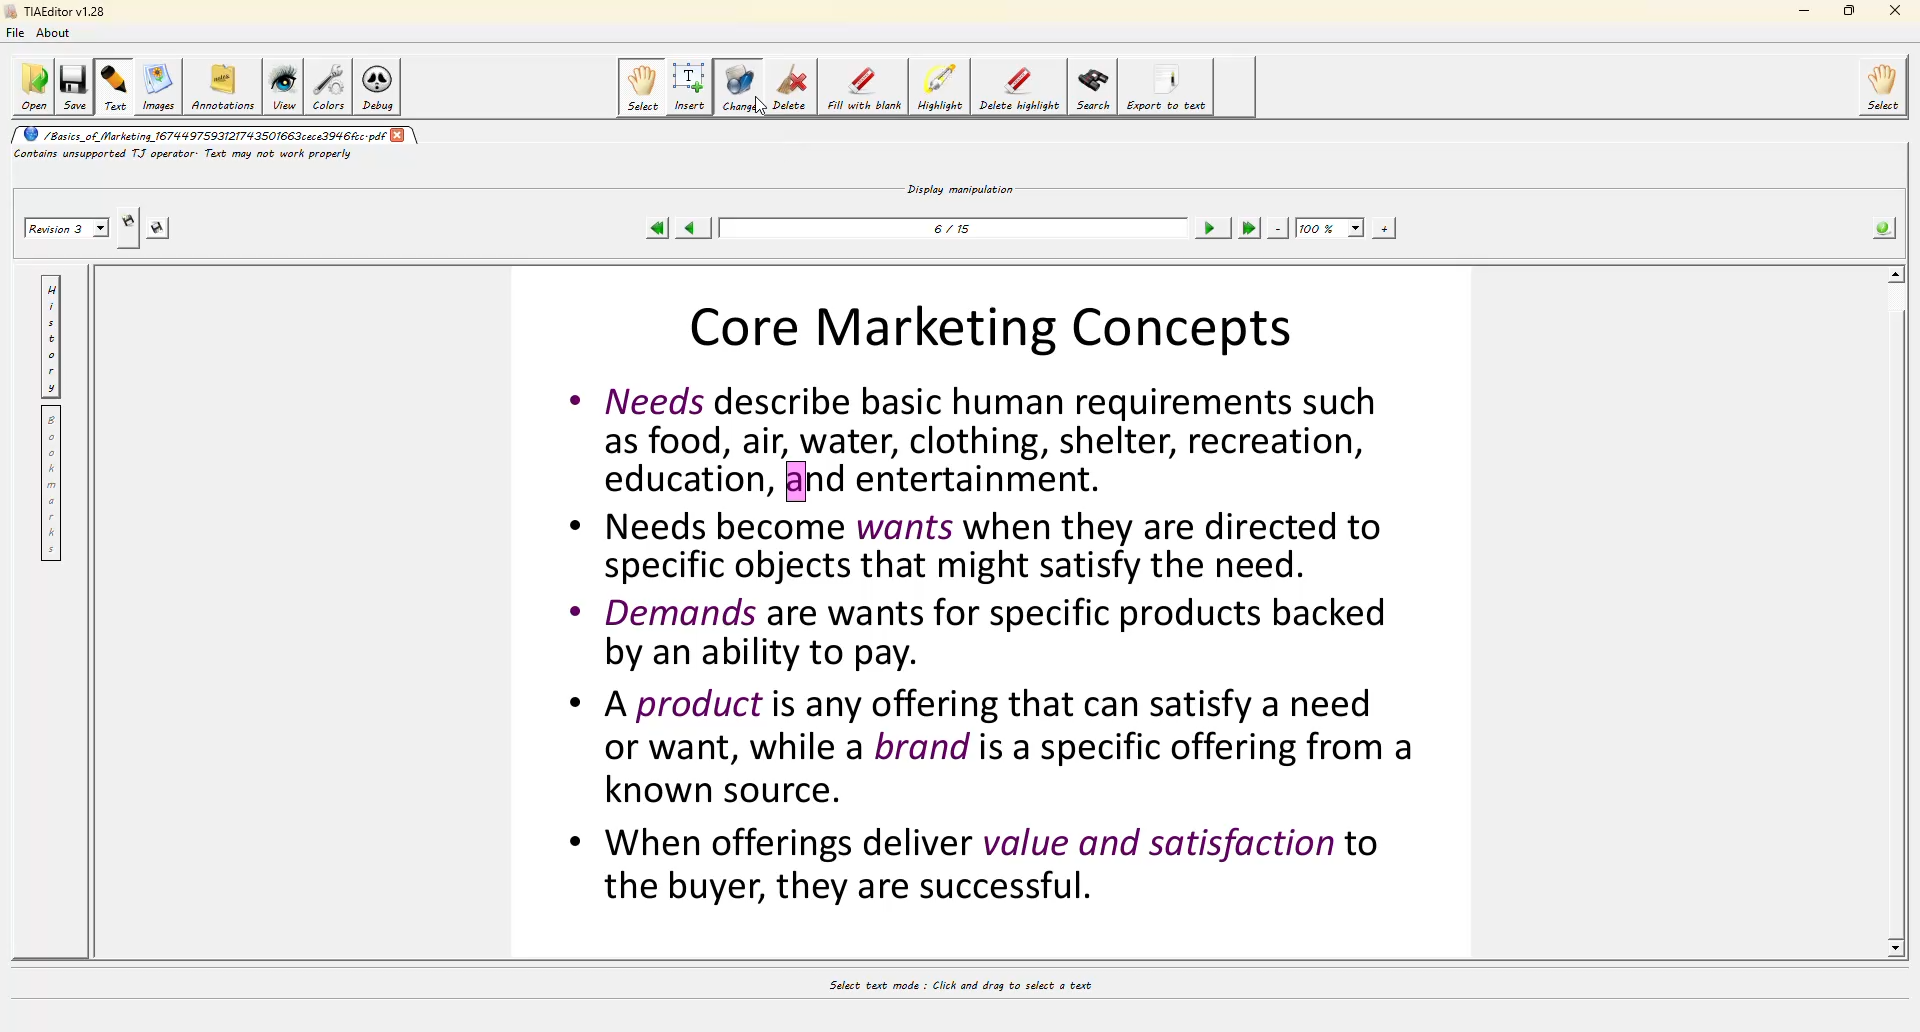  I want to click on highlight, so click(940, 90).